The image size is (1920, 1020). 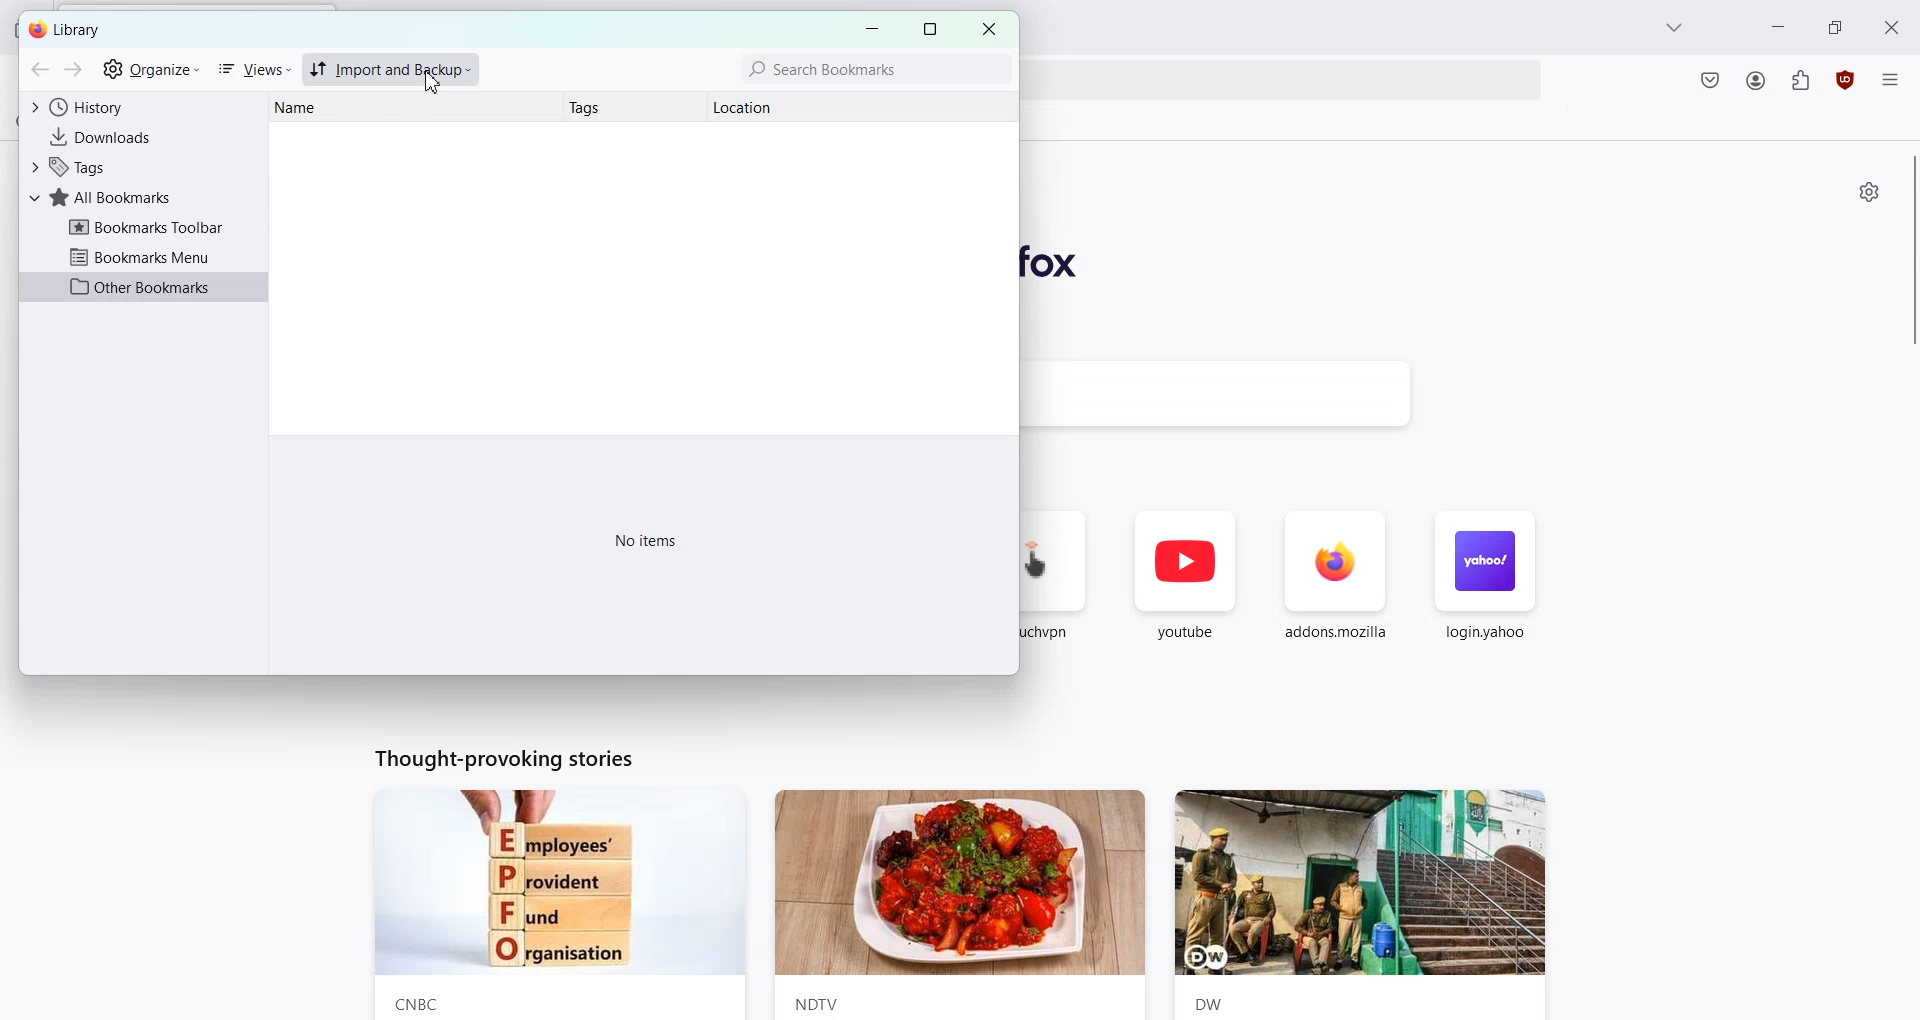 I want to click on Bookmarks Menu, so click(x=147, y=256).